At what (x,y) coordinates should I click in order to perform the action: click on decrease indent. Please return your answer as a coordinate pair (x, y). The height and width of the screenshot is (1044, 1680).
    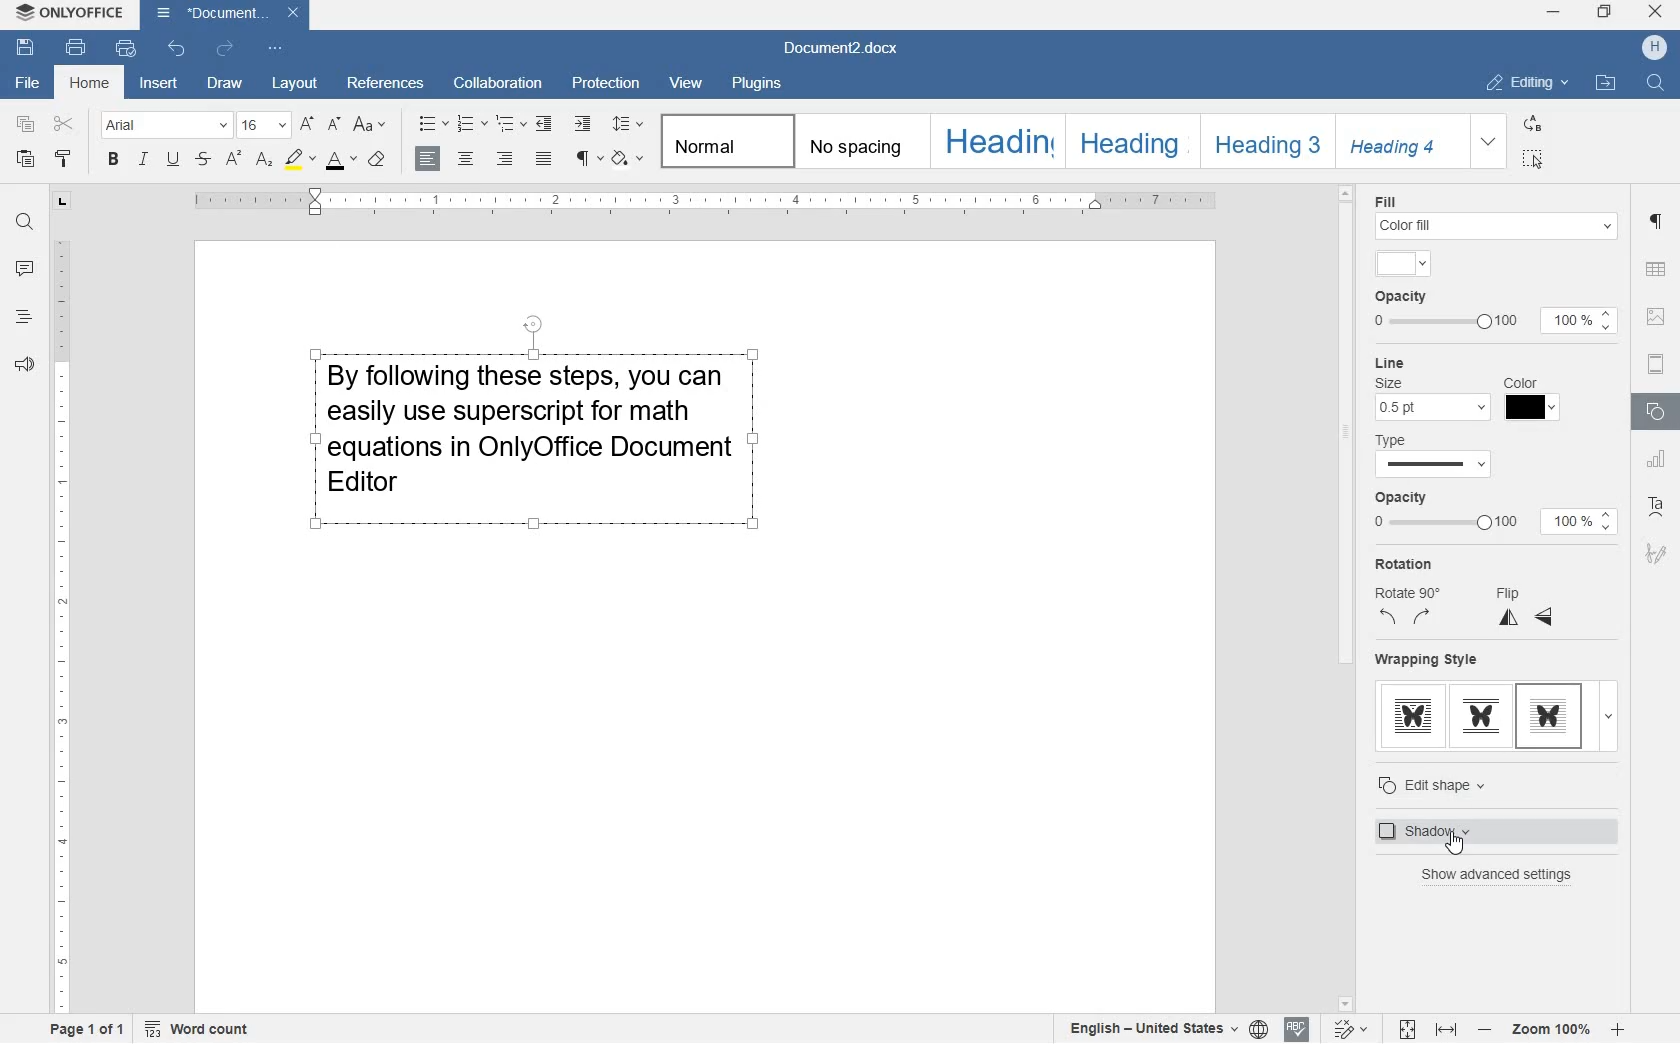
    Looking at the image, I should click on (545, 125).